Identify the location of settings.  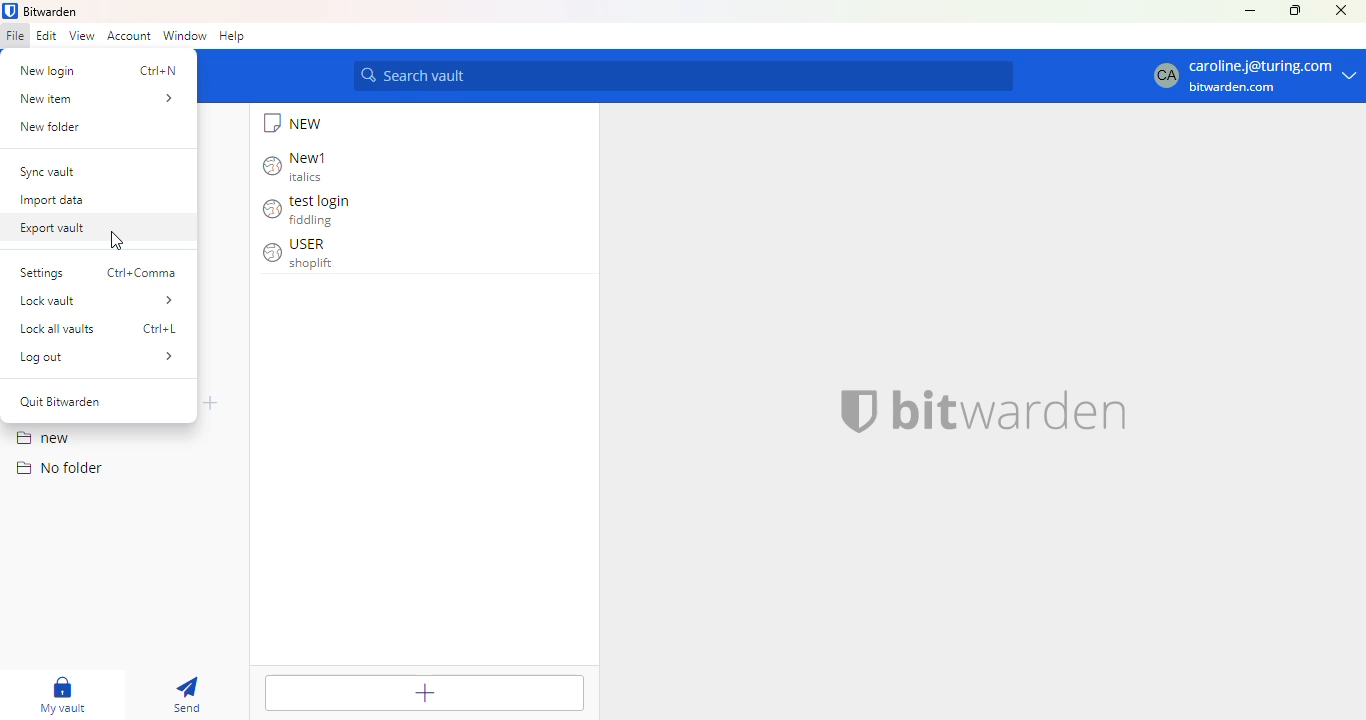
(98, 273).